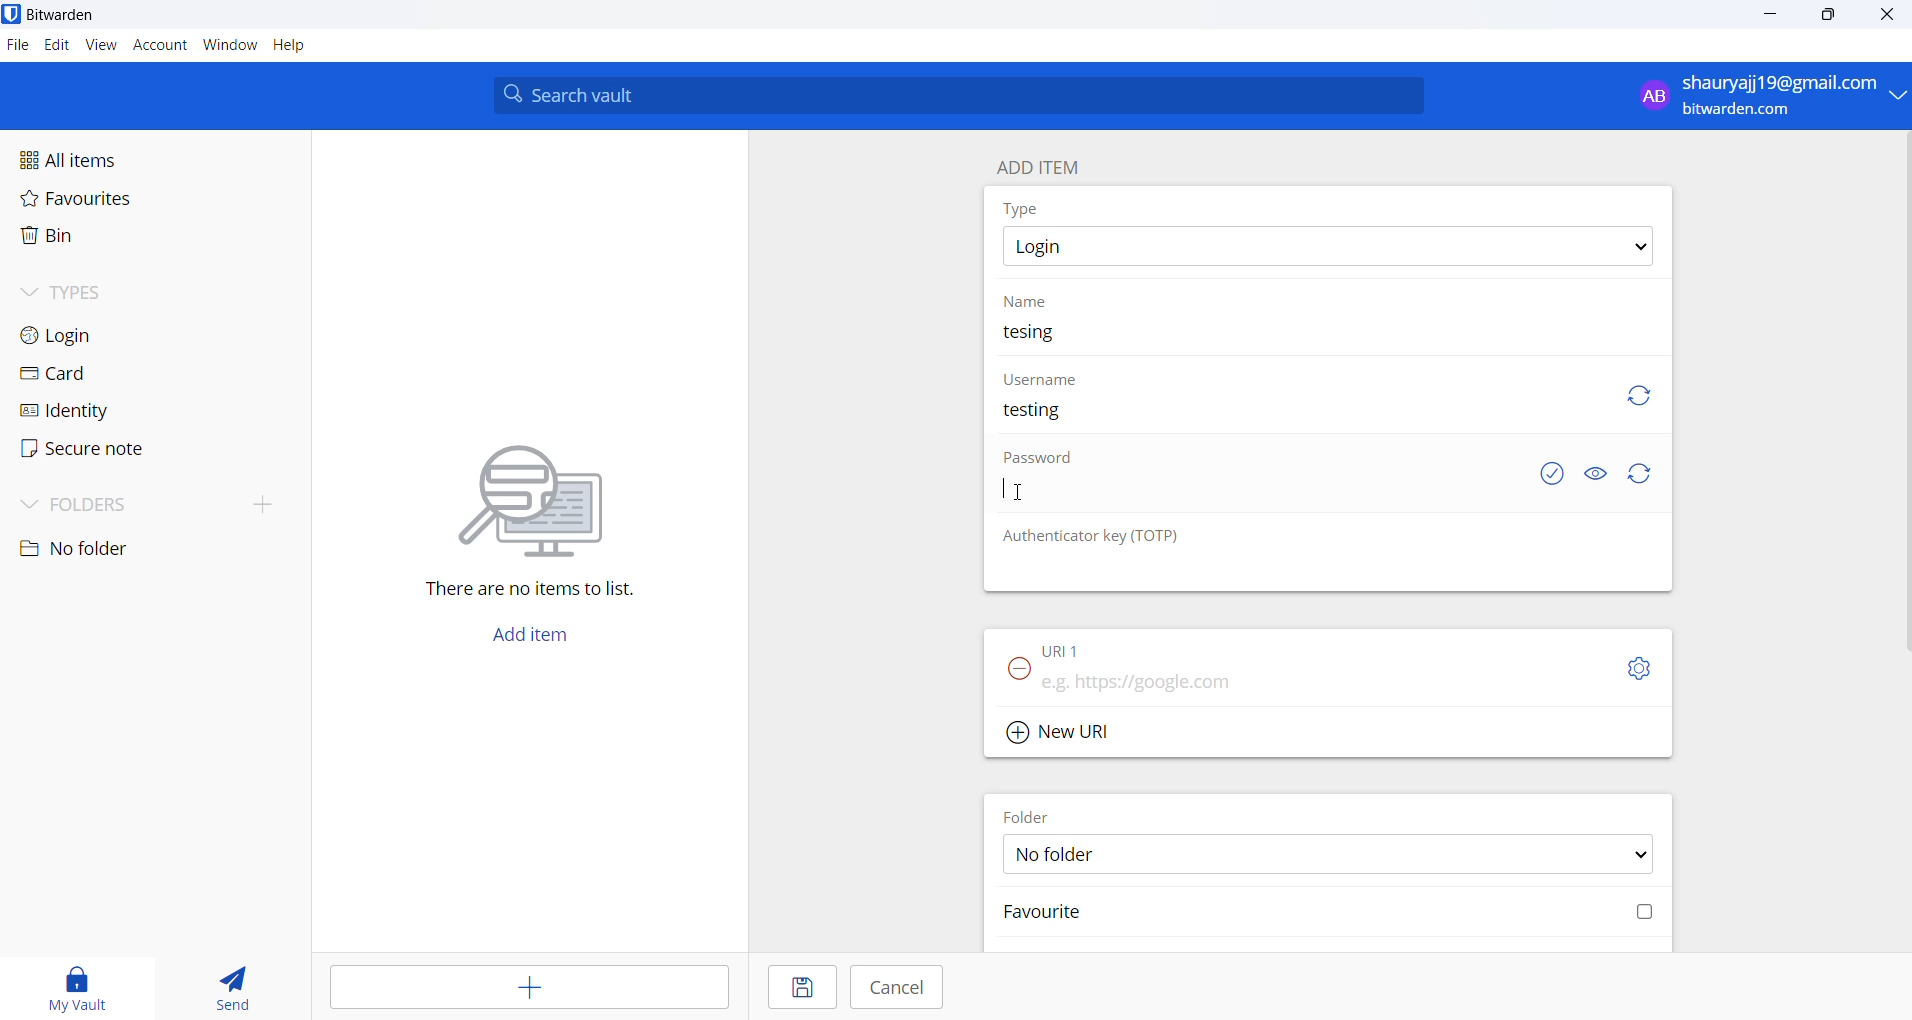 The height and width of the screenshot is (1020, 1912). Describe the element at coordinates (161, 47) in the screenshot. I see `account` at that location.